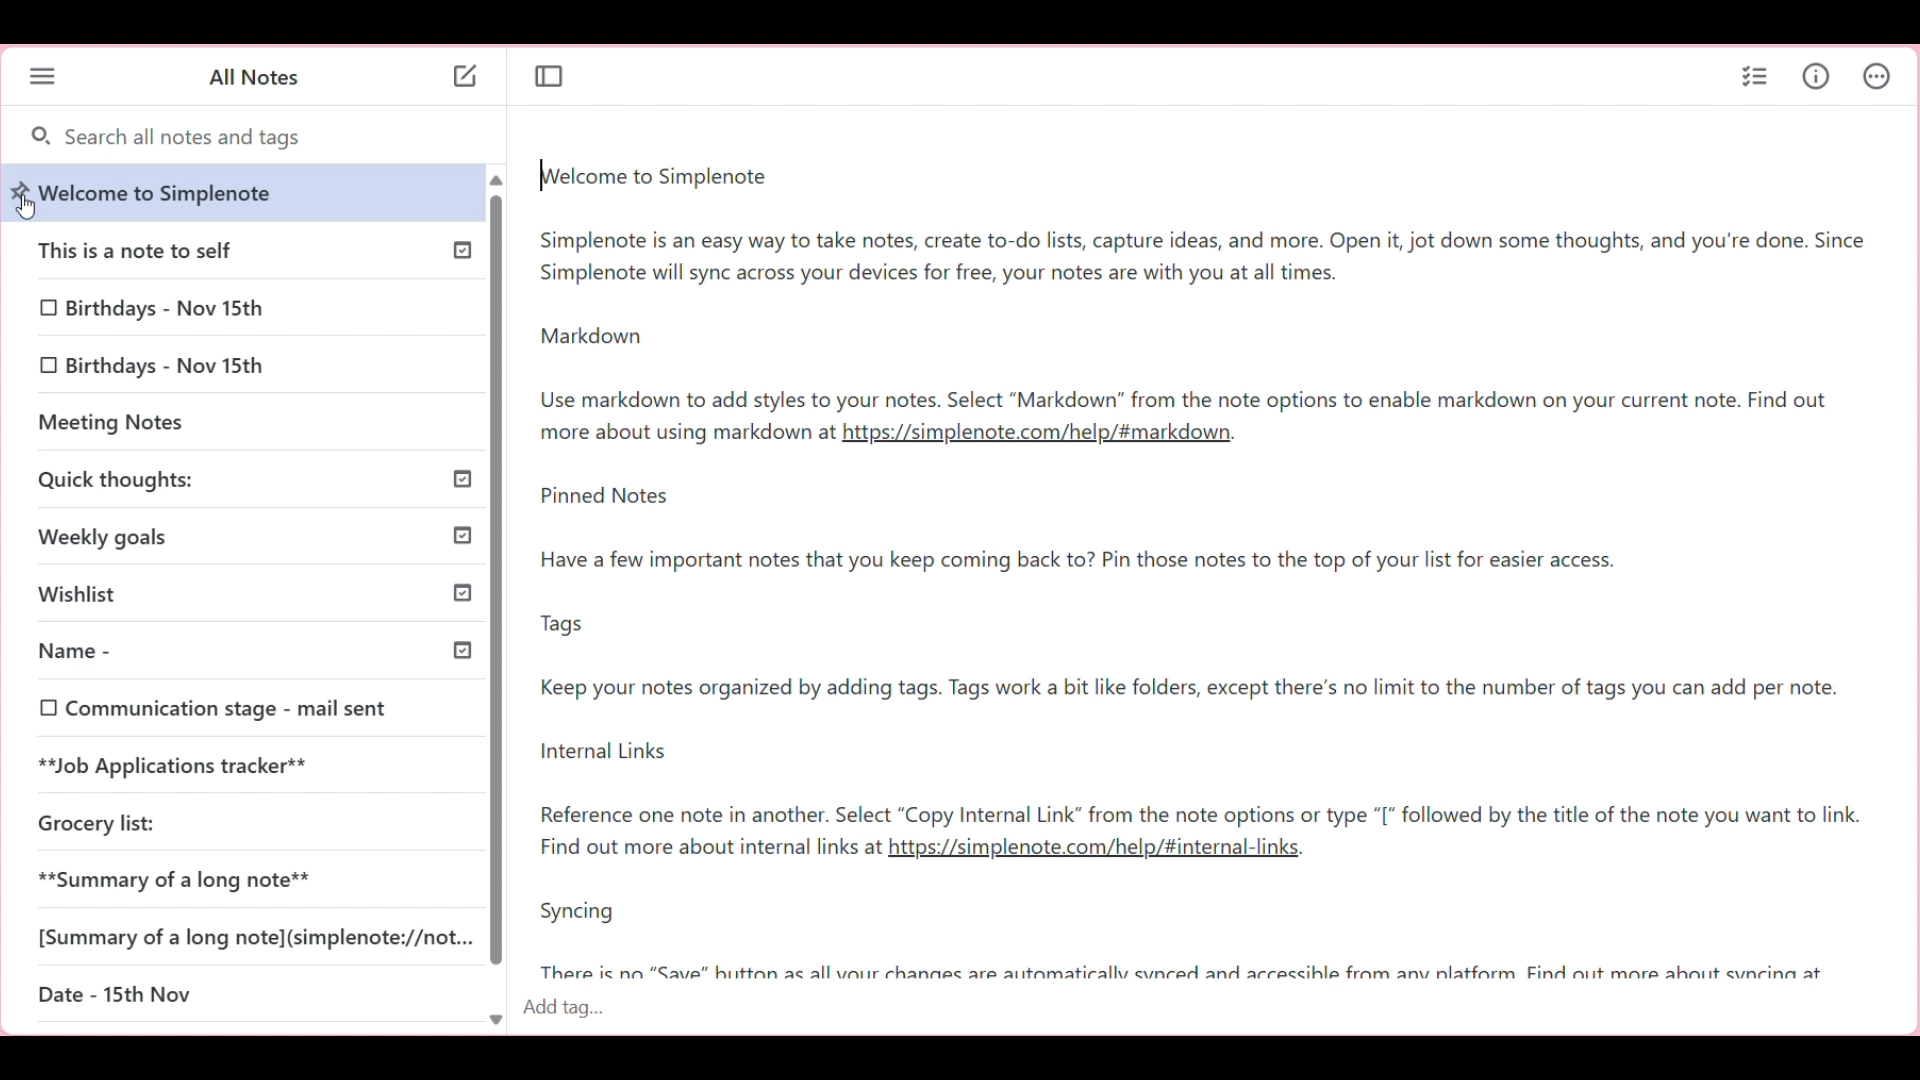 This screenshot has height=1080, width=1920. Describe the element at coordinates (85, 821) in the screenshot. I see `Grocery list:` at that location.